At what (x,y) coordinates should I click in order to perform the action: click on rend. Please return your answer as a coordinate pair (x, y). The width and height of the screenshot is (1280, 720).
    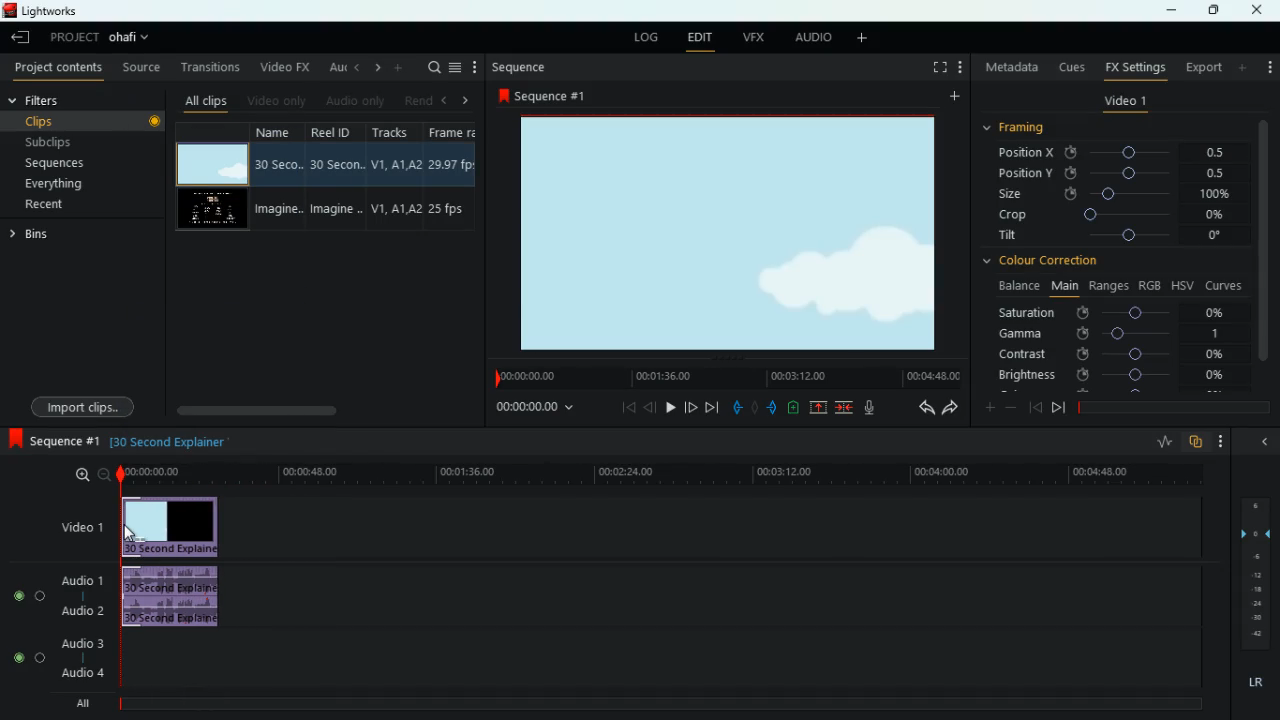
    Looking at the image, I should click on (416, 99).